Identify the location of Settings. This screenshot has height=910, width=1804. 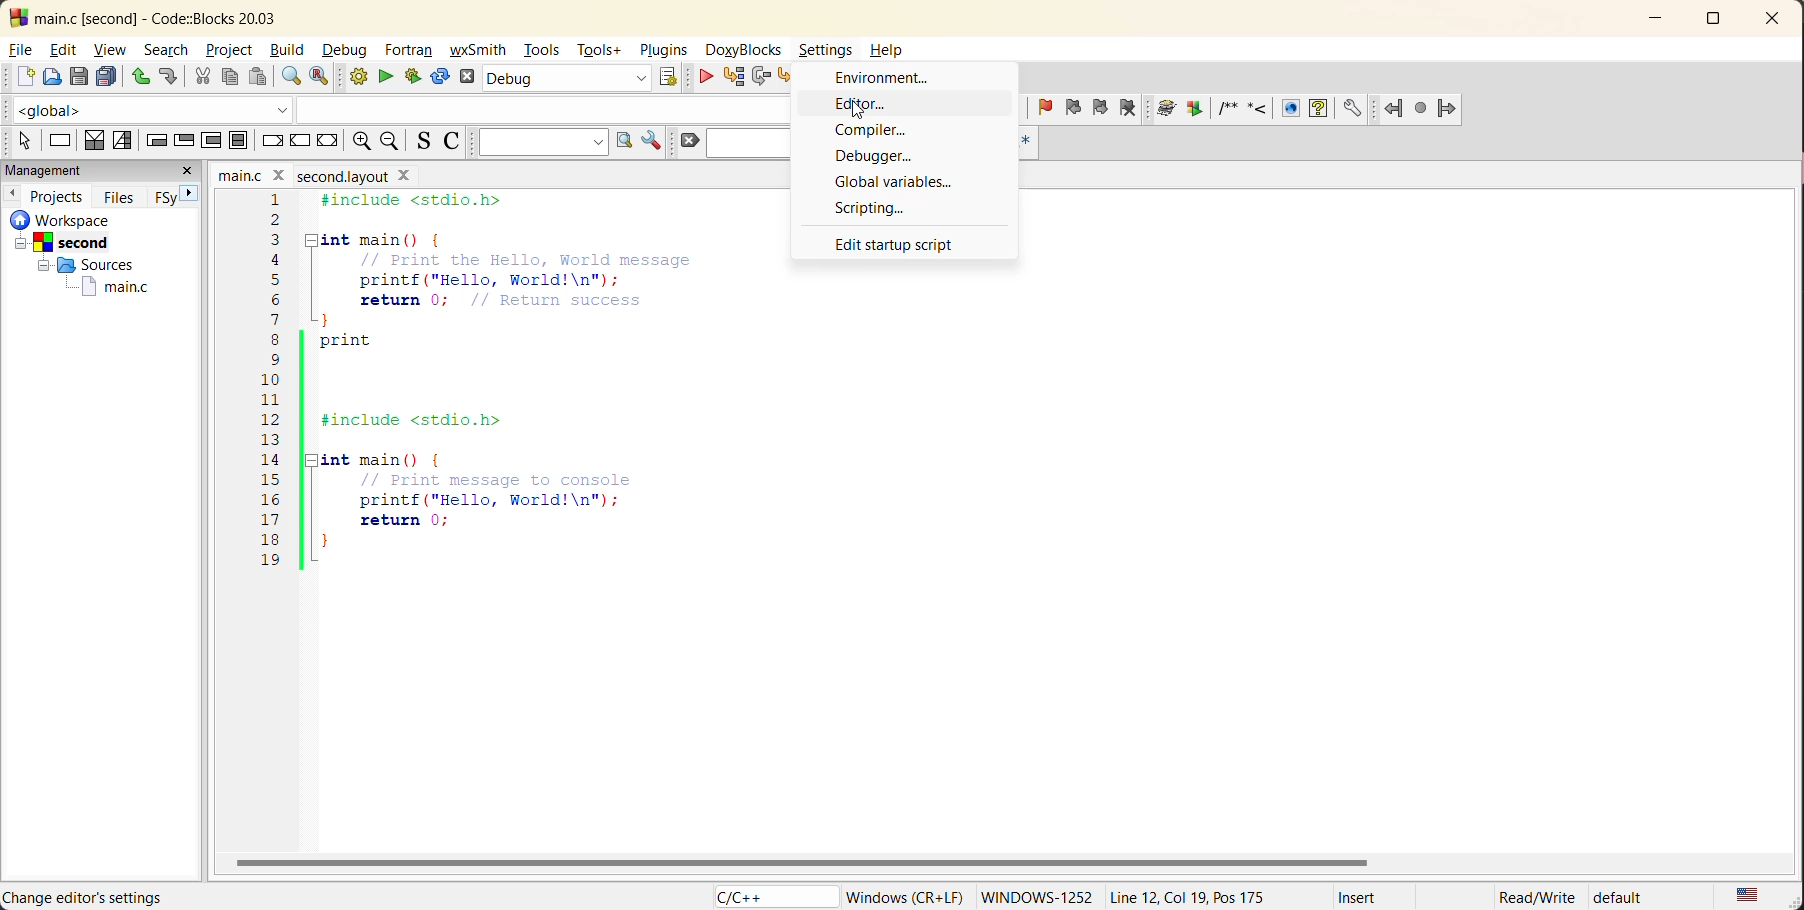
(825, 46).